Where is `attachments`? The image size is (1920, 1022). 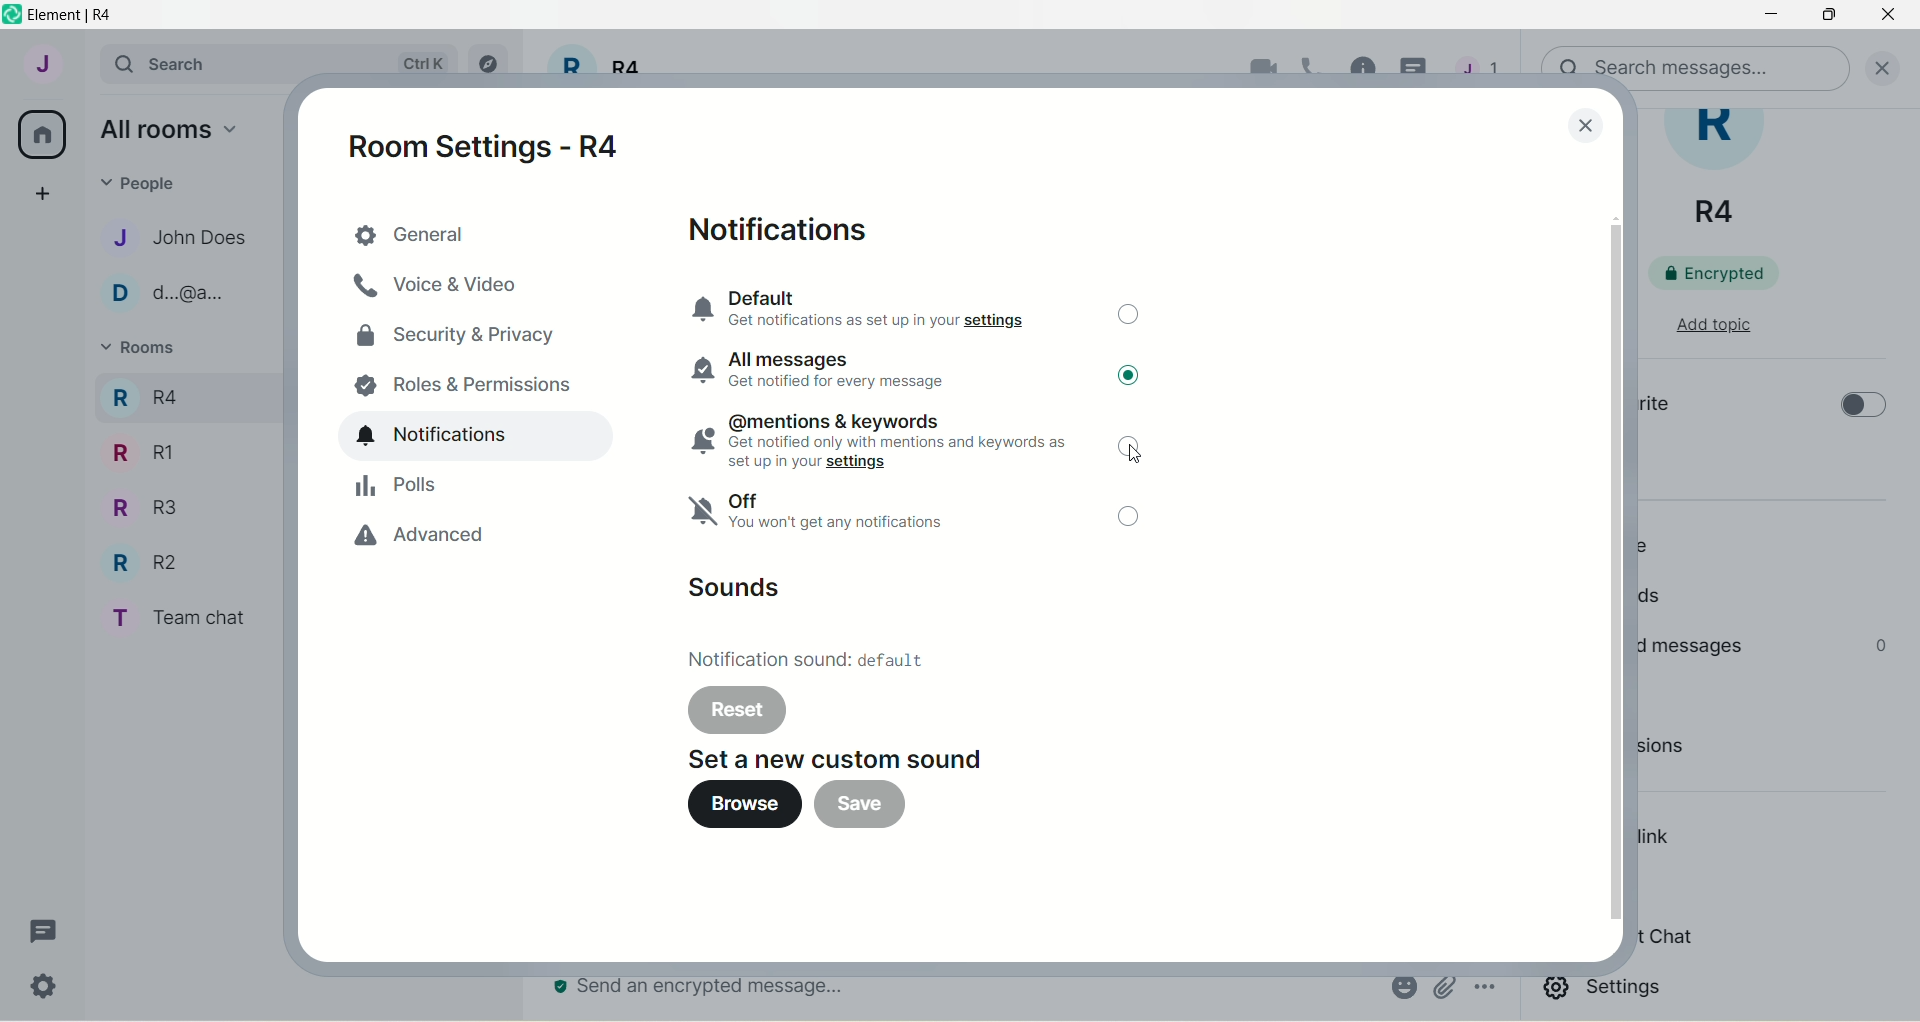
attachments is located at coordinates (1444, 988).